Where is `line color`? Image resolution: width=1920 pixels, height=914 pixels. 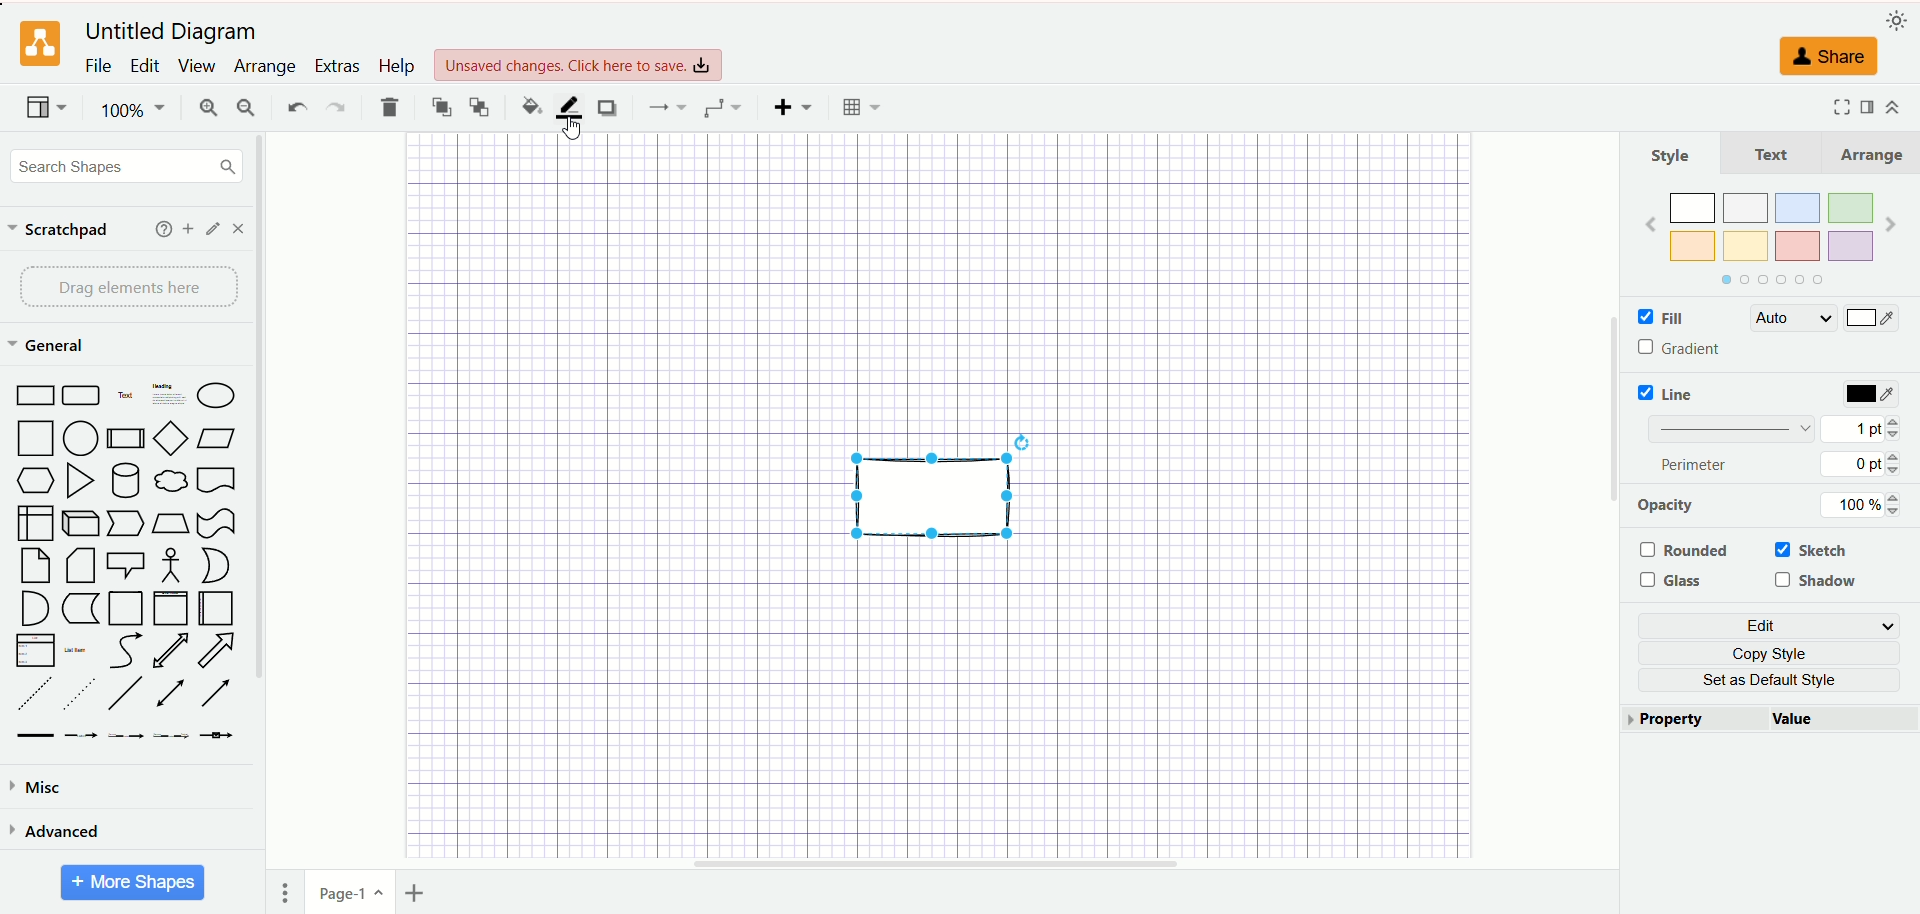 line color is located at coordinates (568, 108).